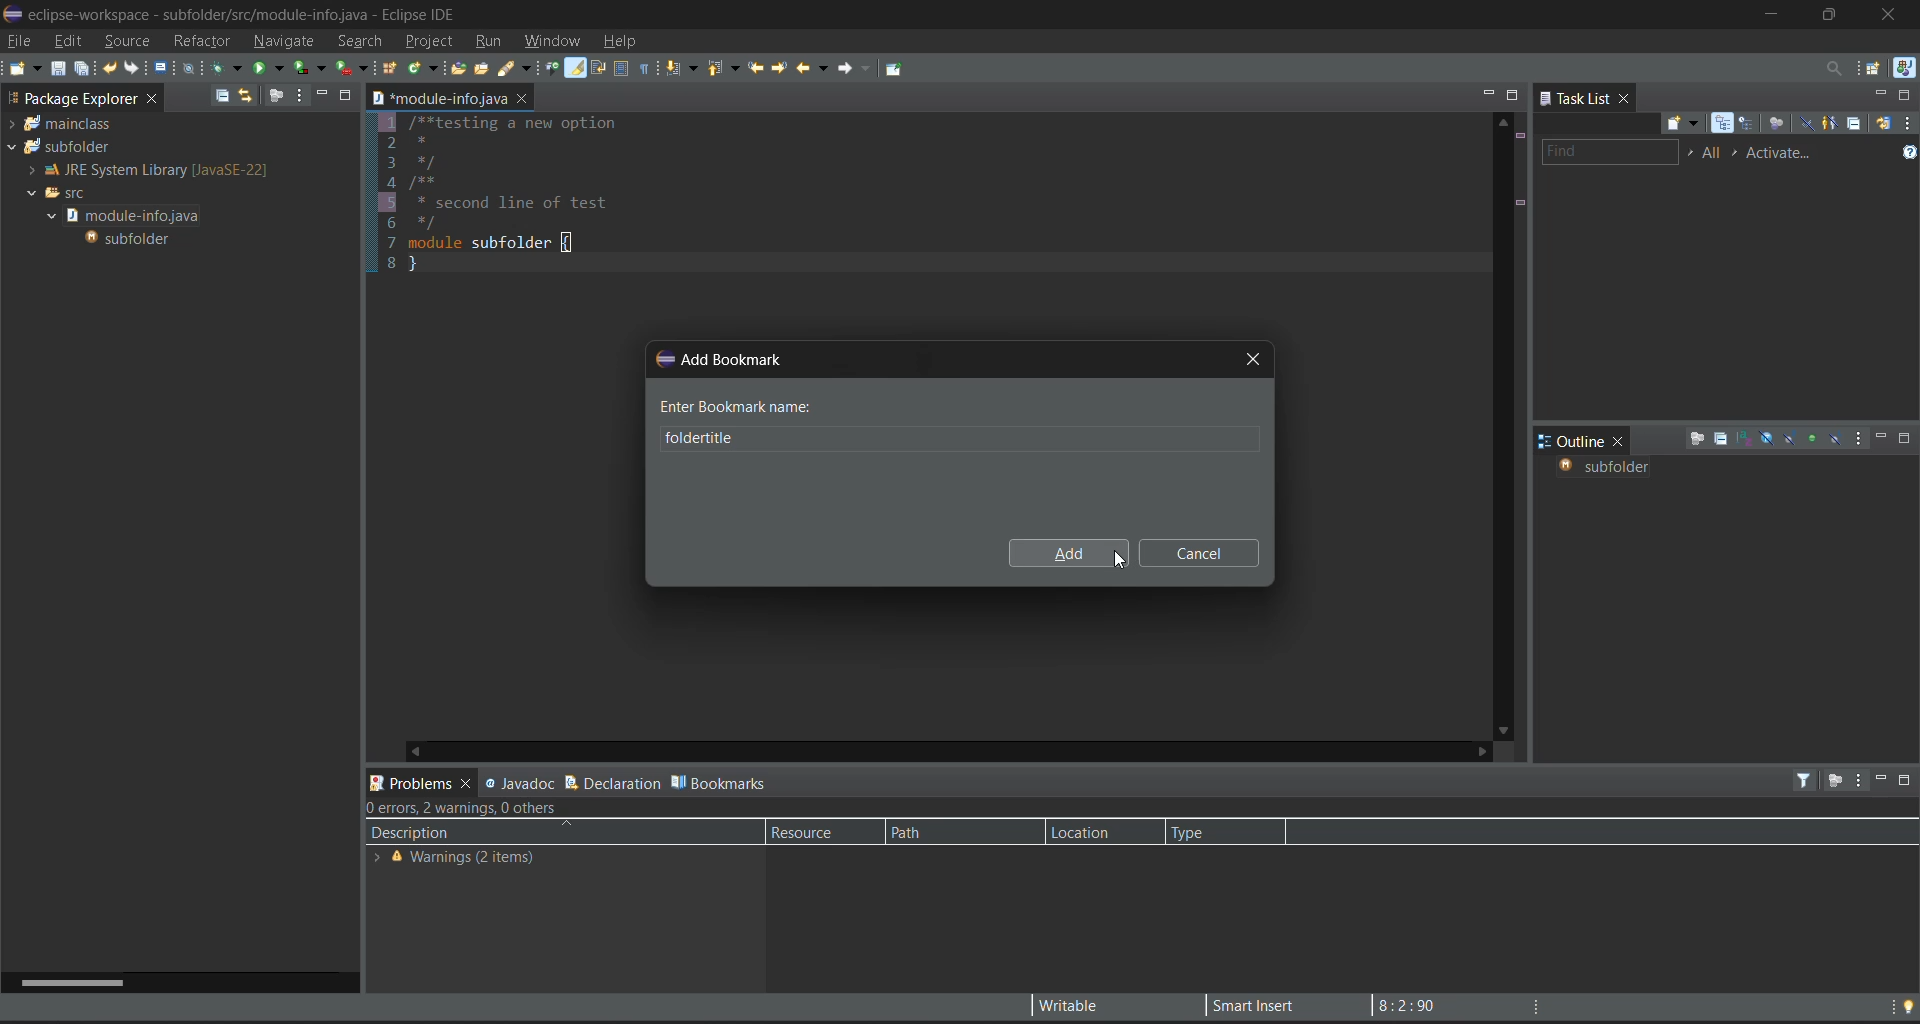 The width and height of the screenshot is (1920, 1024). What do you see at coordinates (1576, 99) in the screenshot?
I see `task list` at bounding box center [1576, 99].